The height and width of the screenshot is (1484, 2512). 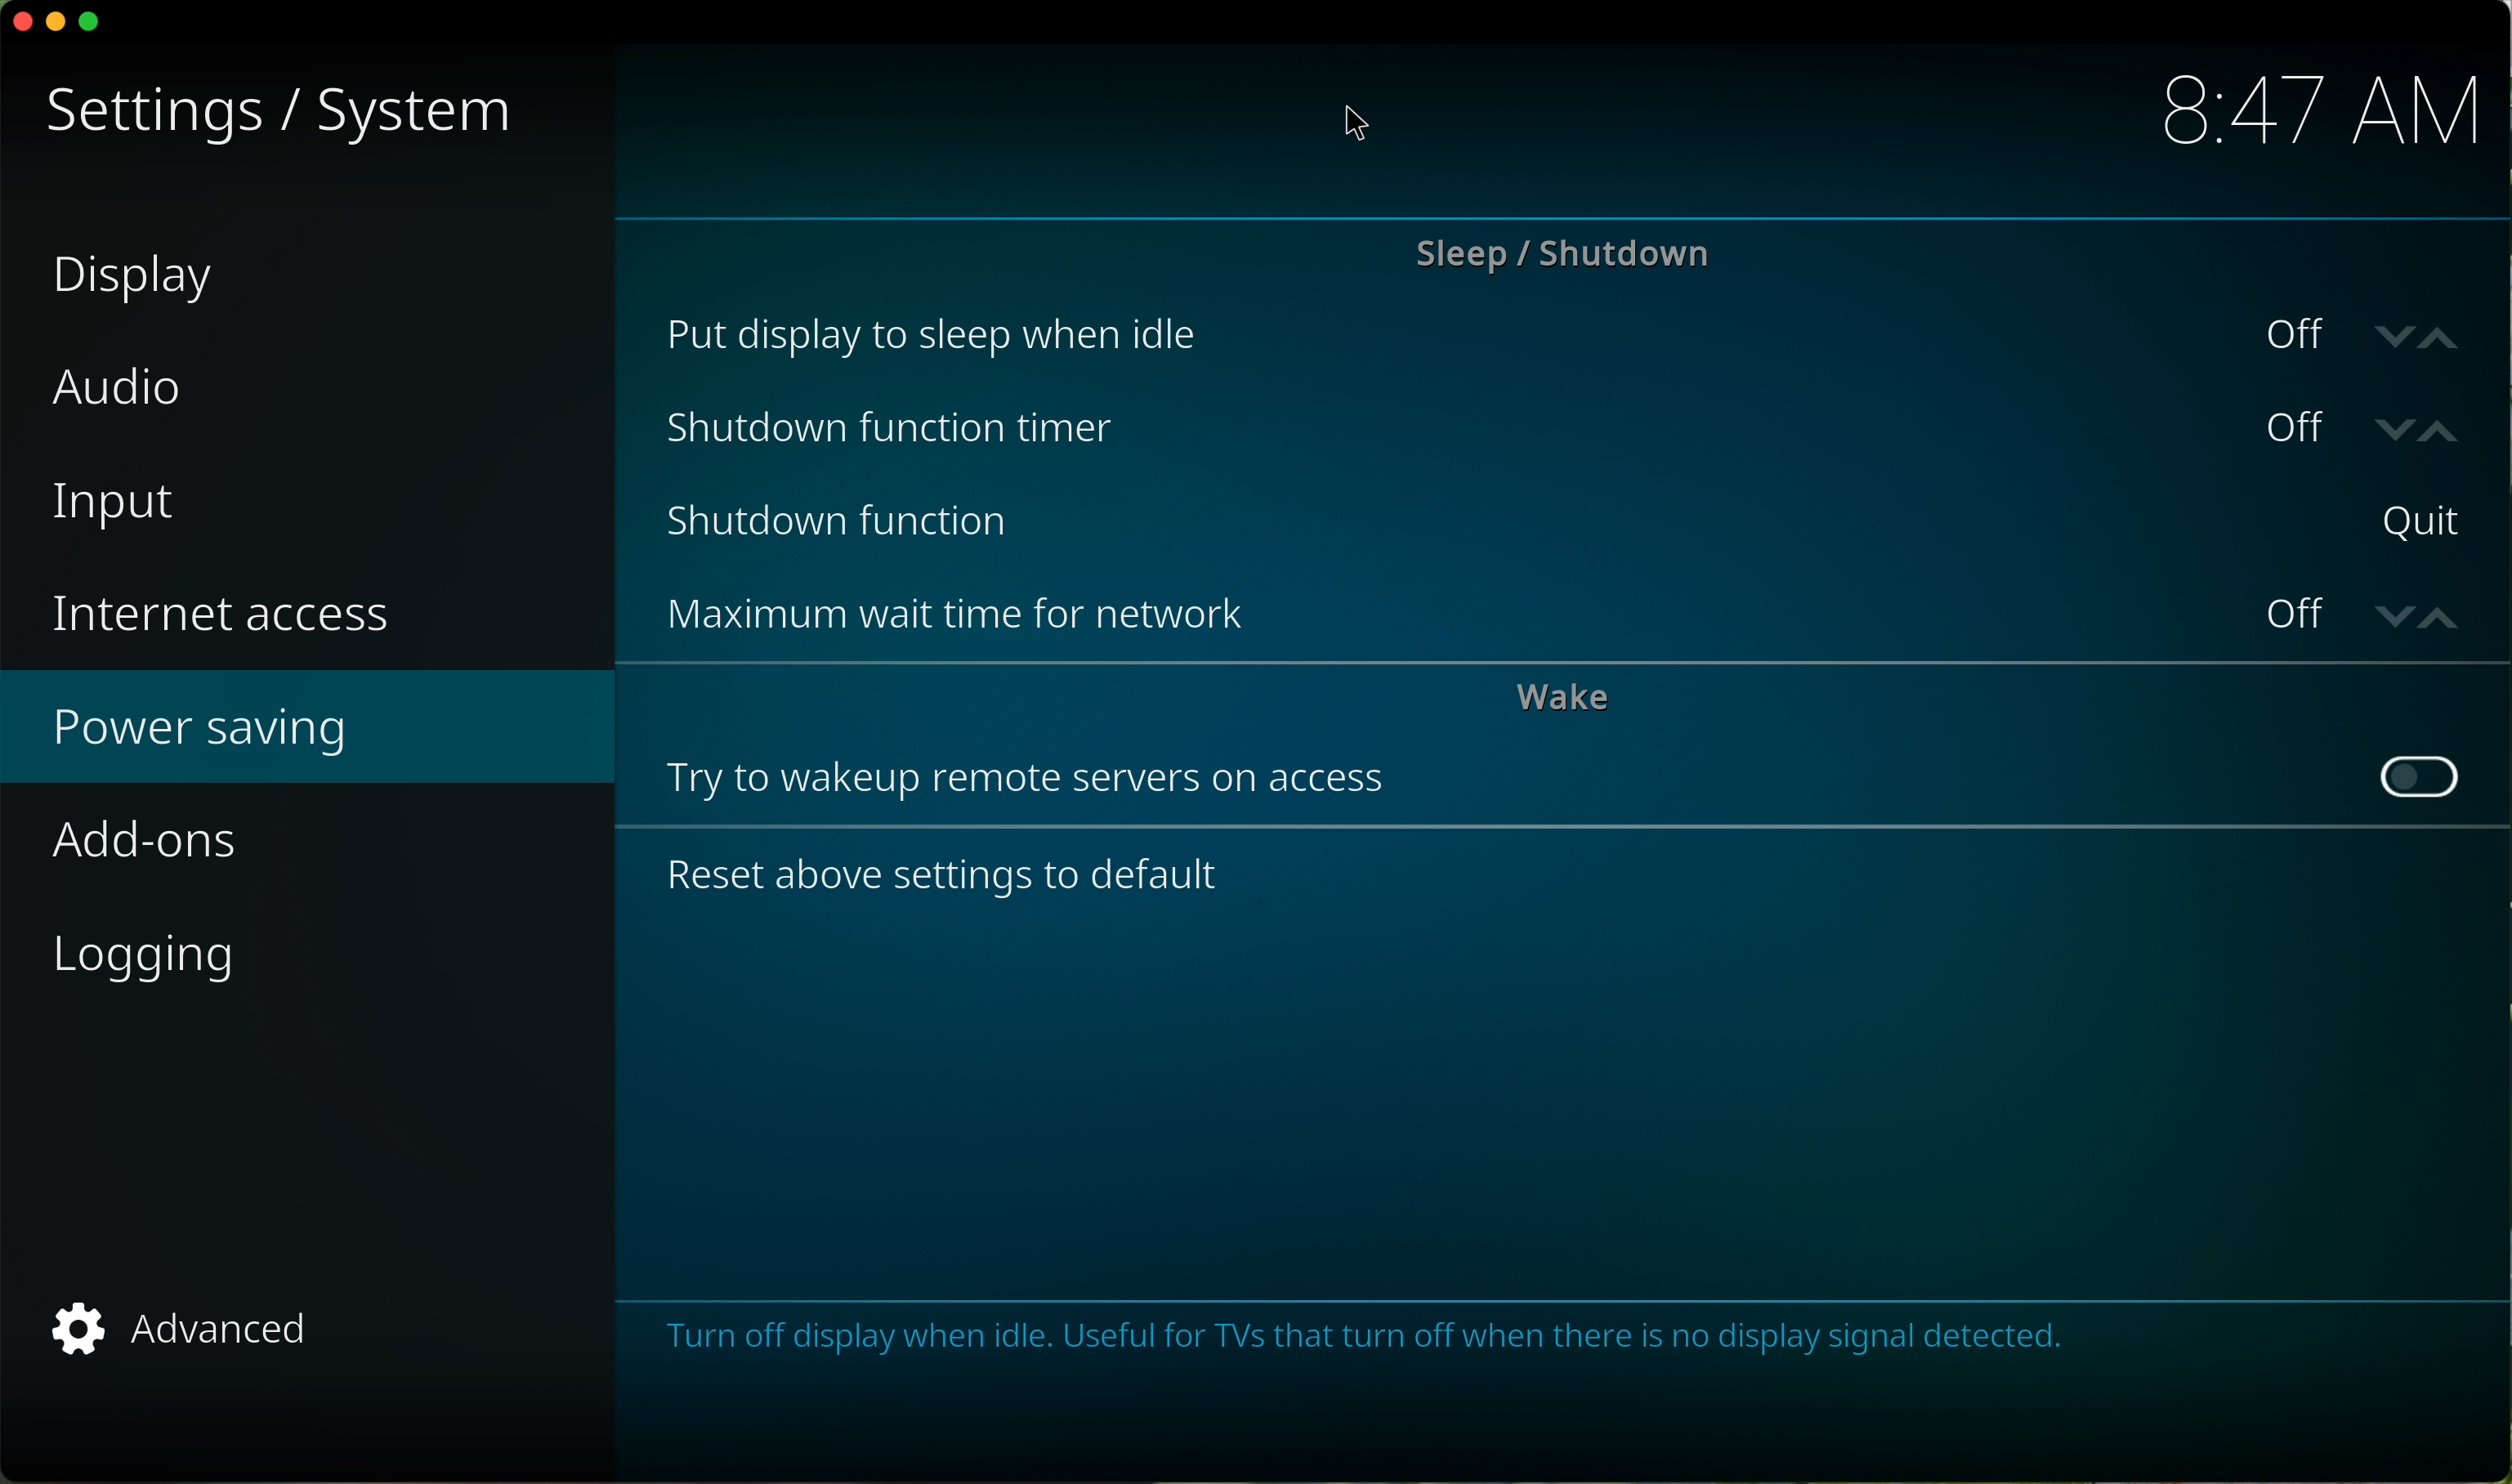 What do you see at coordinates (2411, 617) in the screenshot?
I see `arrows` at bounding box center [2411, 617].